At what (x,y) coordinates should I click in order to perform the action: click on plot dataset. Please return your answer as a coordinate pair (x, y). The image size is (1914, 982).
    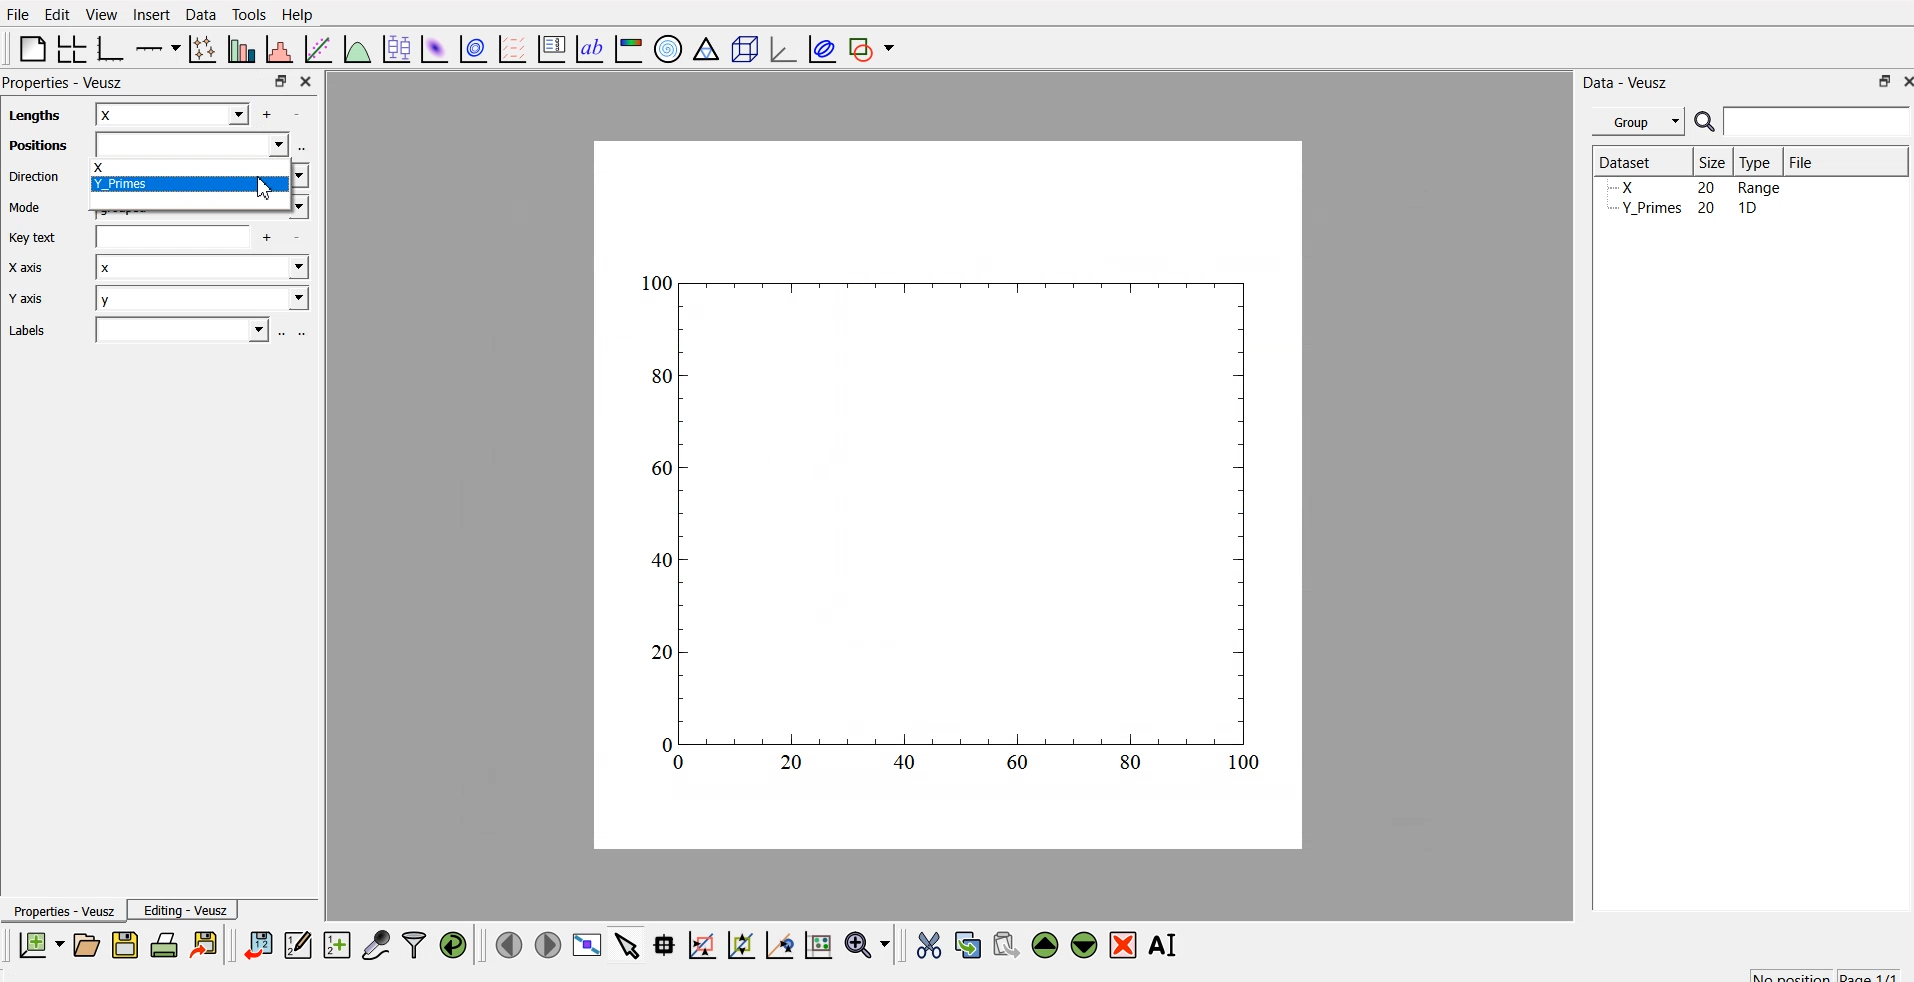
    Looking at the image, I should click on (435, 48).